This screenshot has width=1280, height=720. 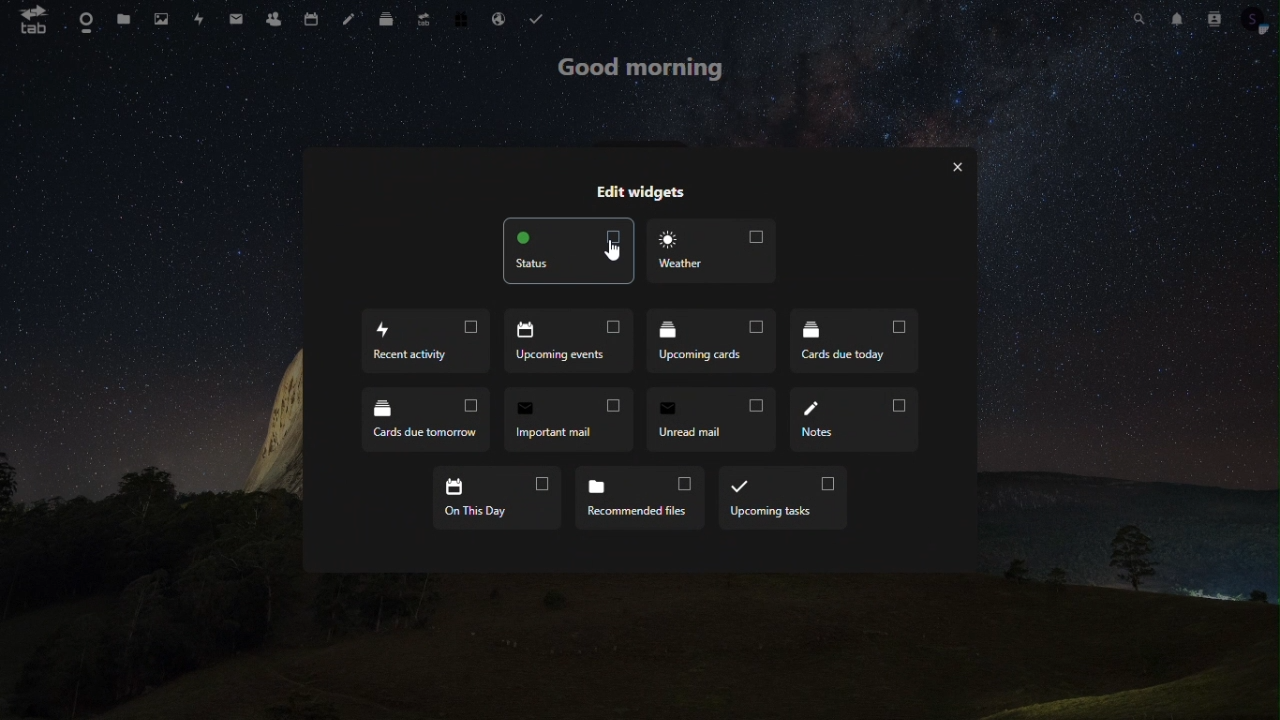 I want to click on good morning, so click(x=638, y=64).